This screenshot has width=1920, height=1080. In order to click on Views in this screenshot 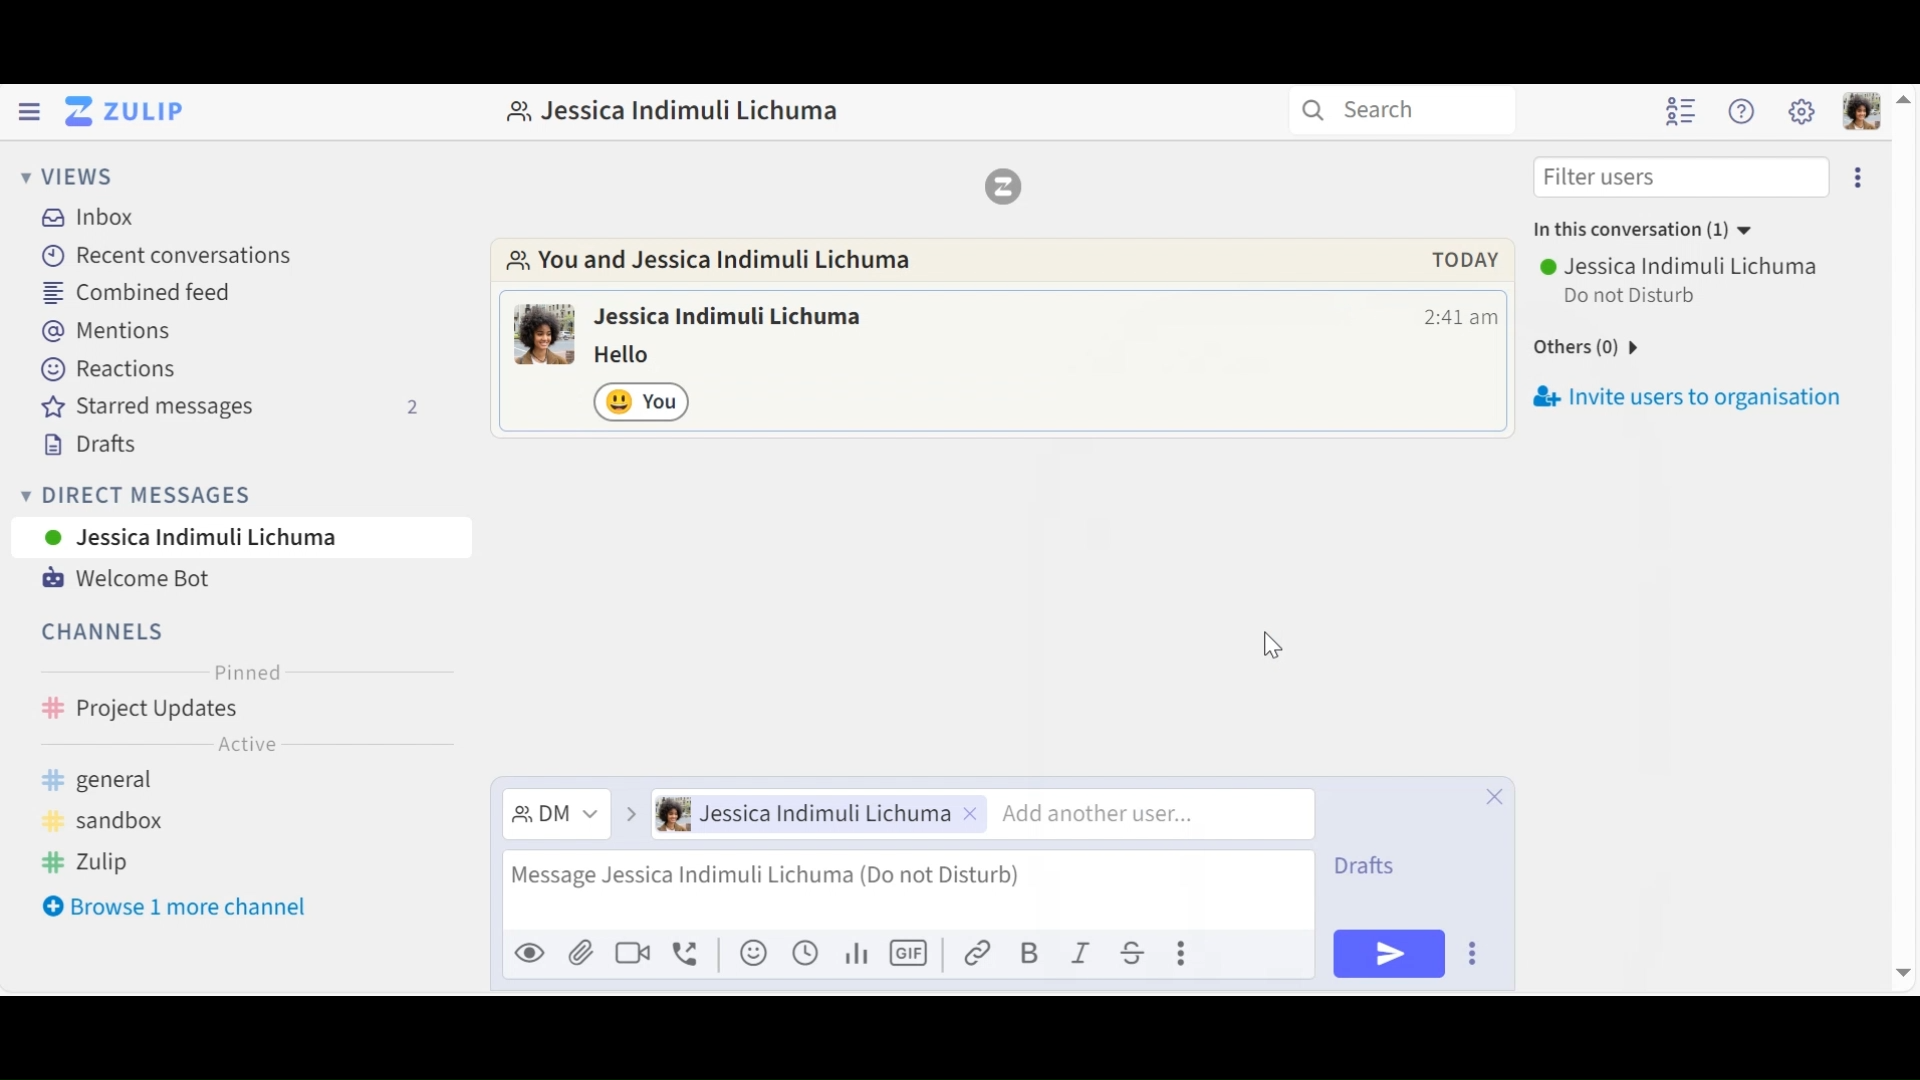, I will do `click(62, 174)`.